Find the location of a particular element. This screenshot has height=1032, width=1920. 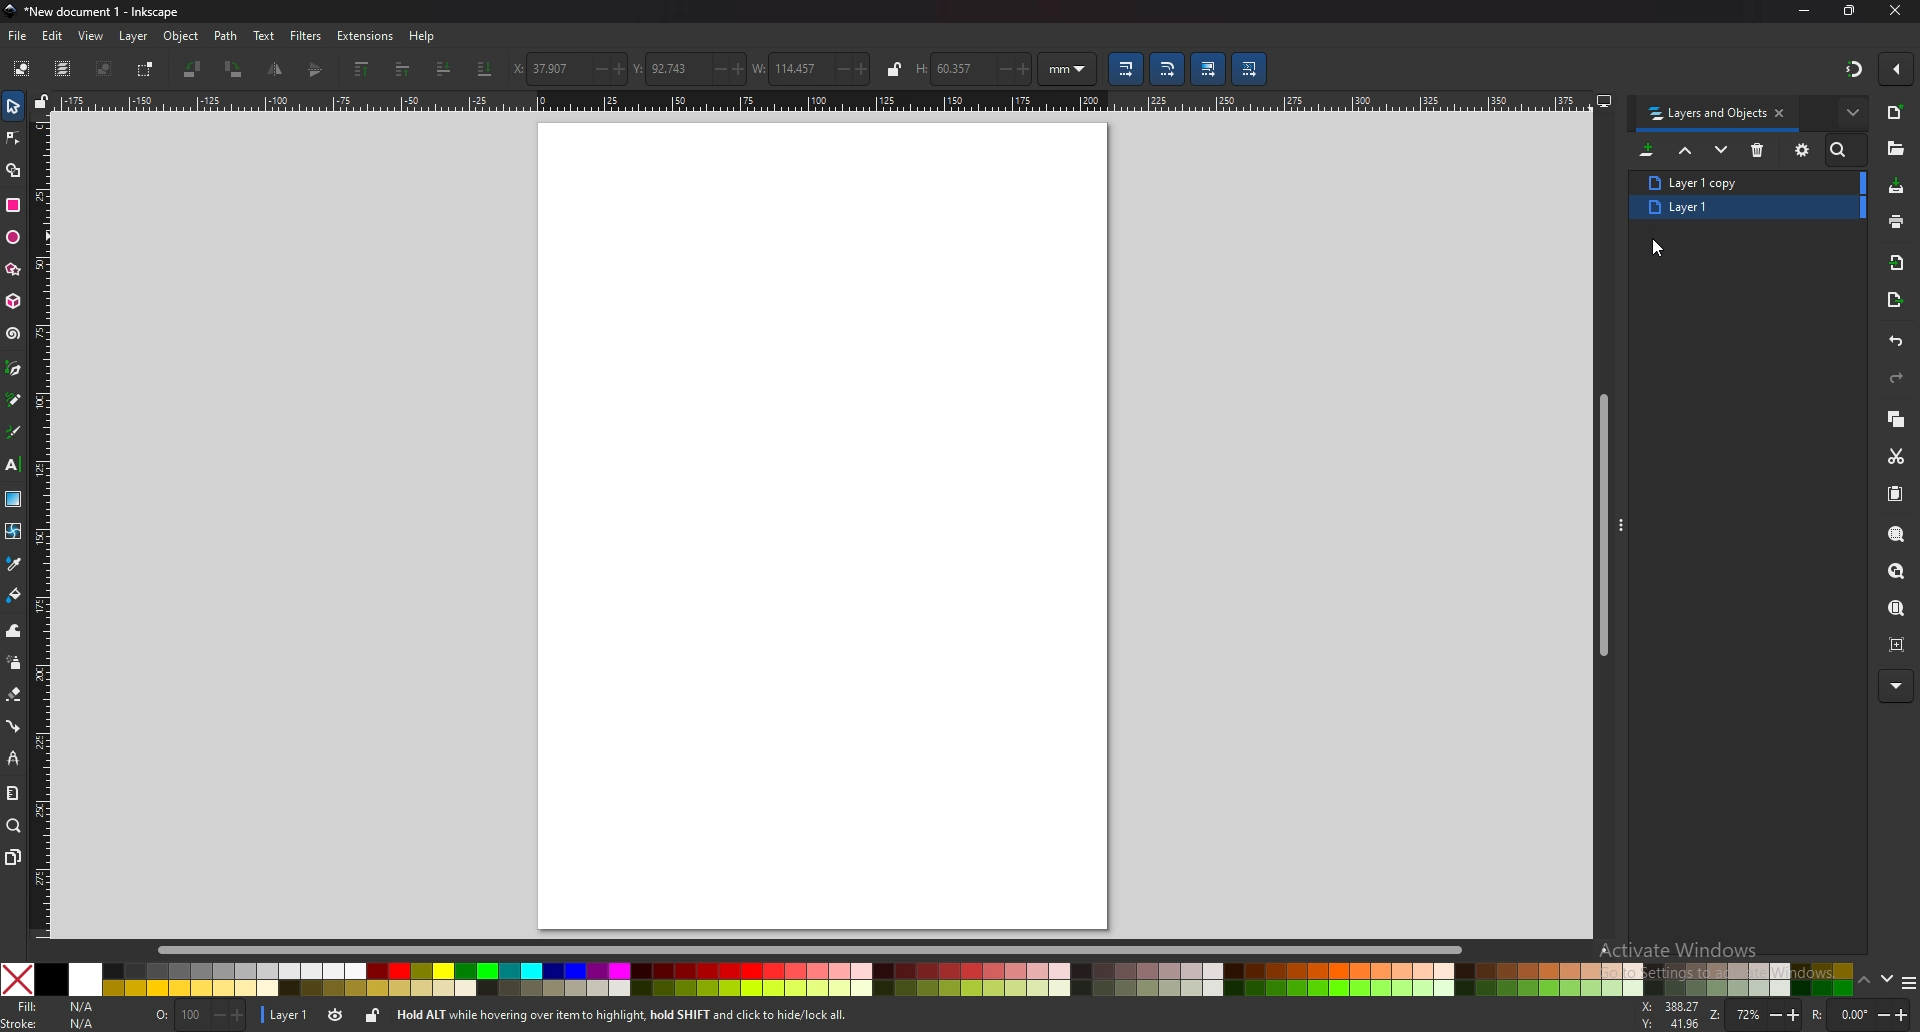

duplicate layer is located at coordinates (1728, 181).